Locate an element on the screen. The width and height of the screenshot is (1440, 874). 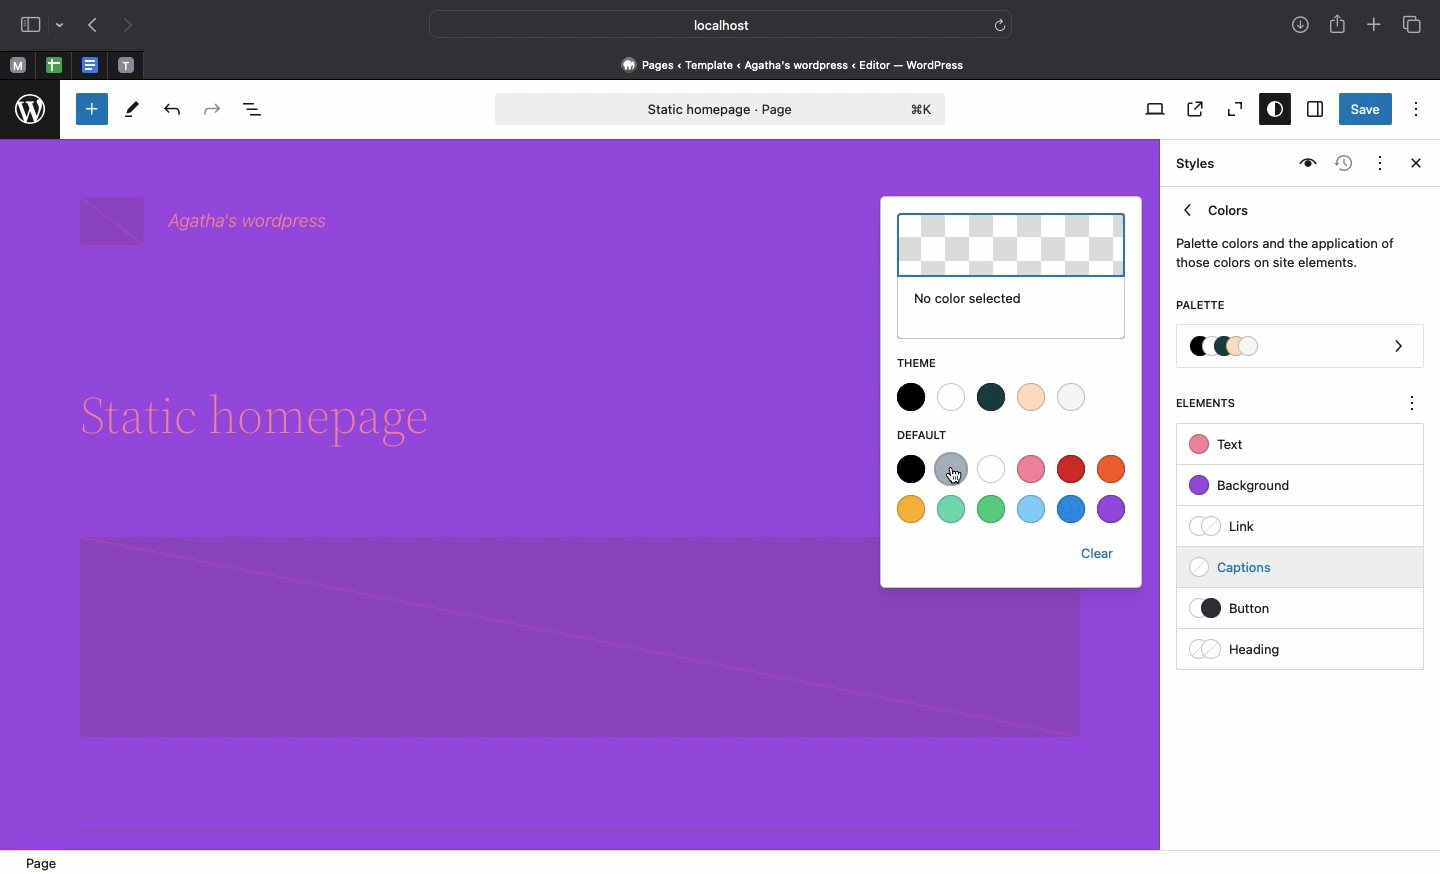
Button is located at coordinates (1249, 608).